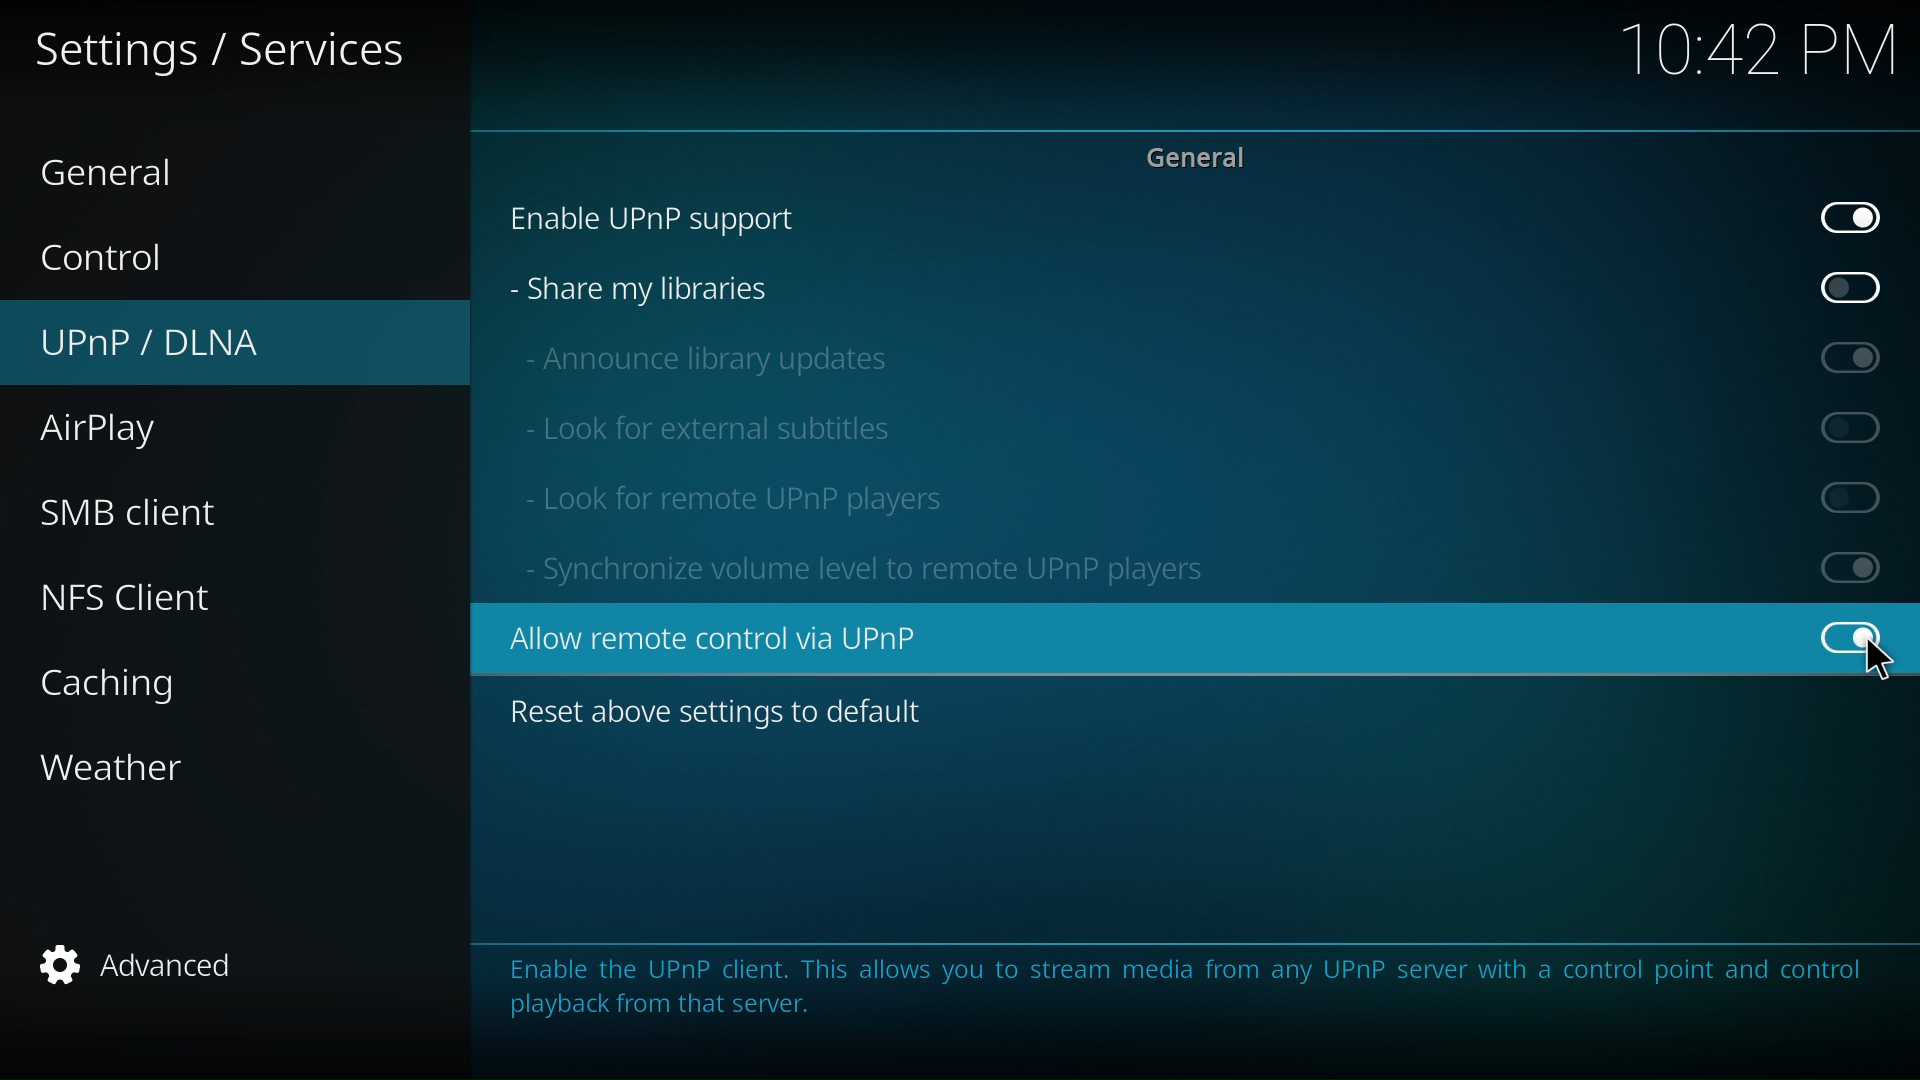  Describe the element at coordinates (1180, 988) in the screenshot. I see `Enable the UPnP client. This allows you to stream media from any UPnP server with a control point and control
playback from that server.` at that location.